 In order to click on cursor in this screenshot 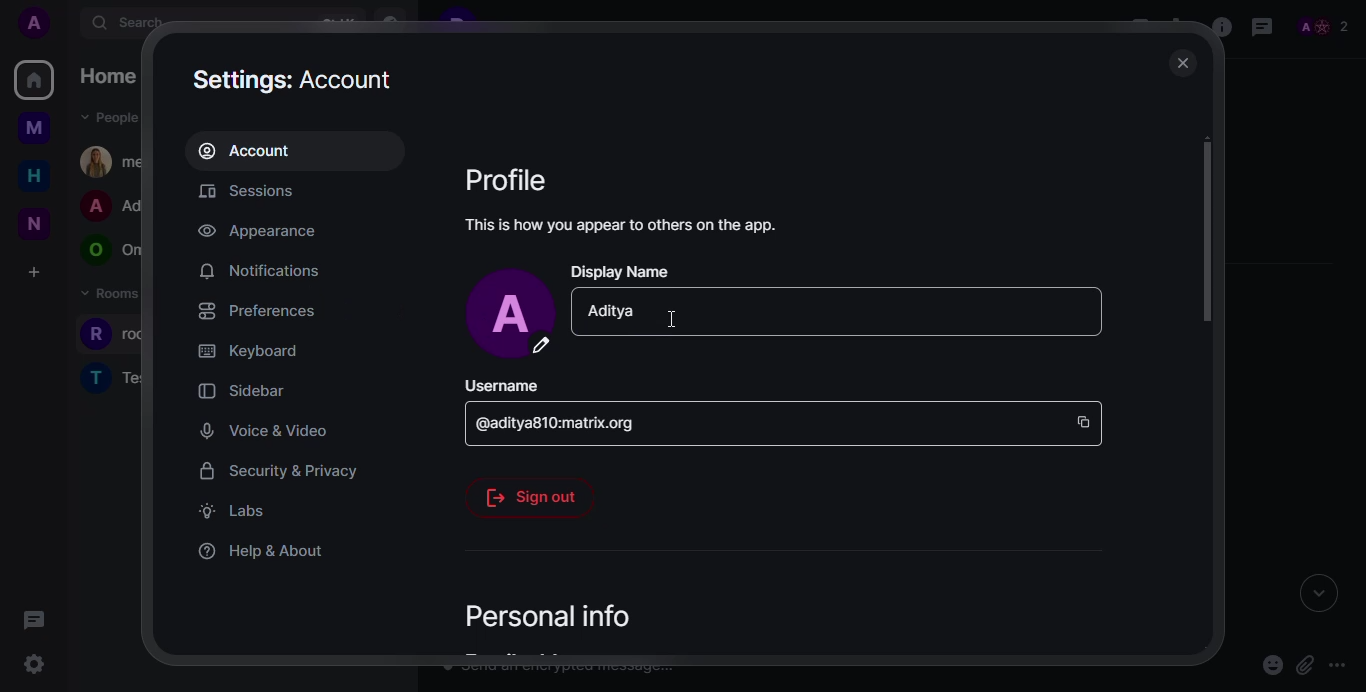, I will do `click(672, 319)`.